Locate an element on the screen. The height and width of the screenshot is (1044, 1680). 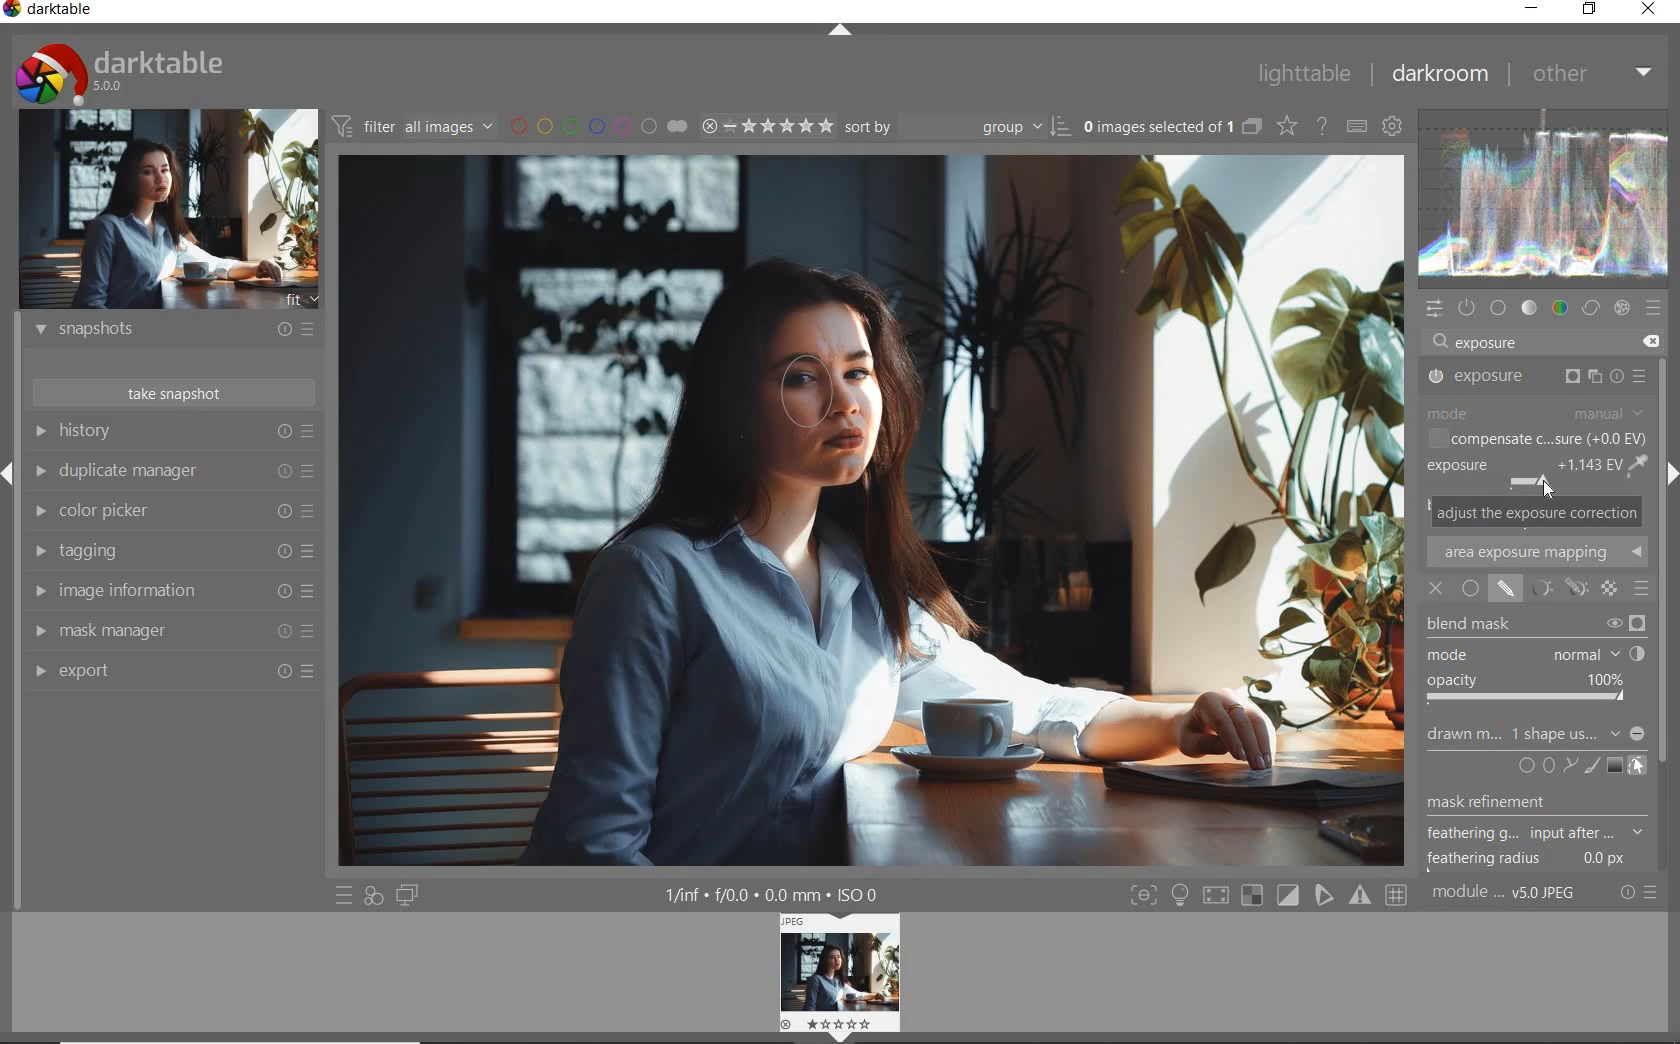
display a second darkroom image below is located at coordinates (408, 896).